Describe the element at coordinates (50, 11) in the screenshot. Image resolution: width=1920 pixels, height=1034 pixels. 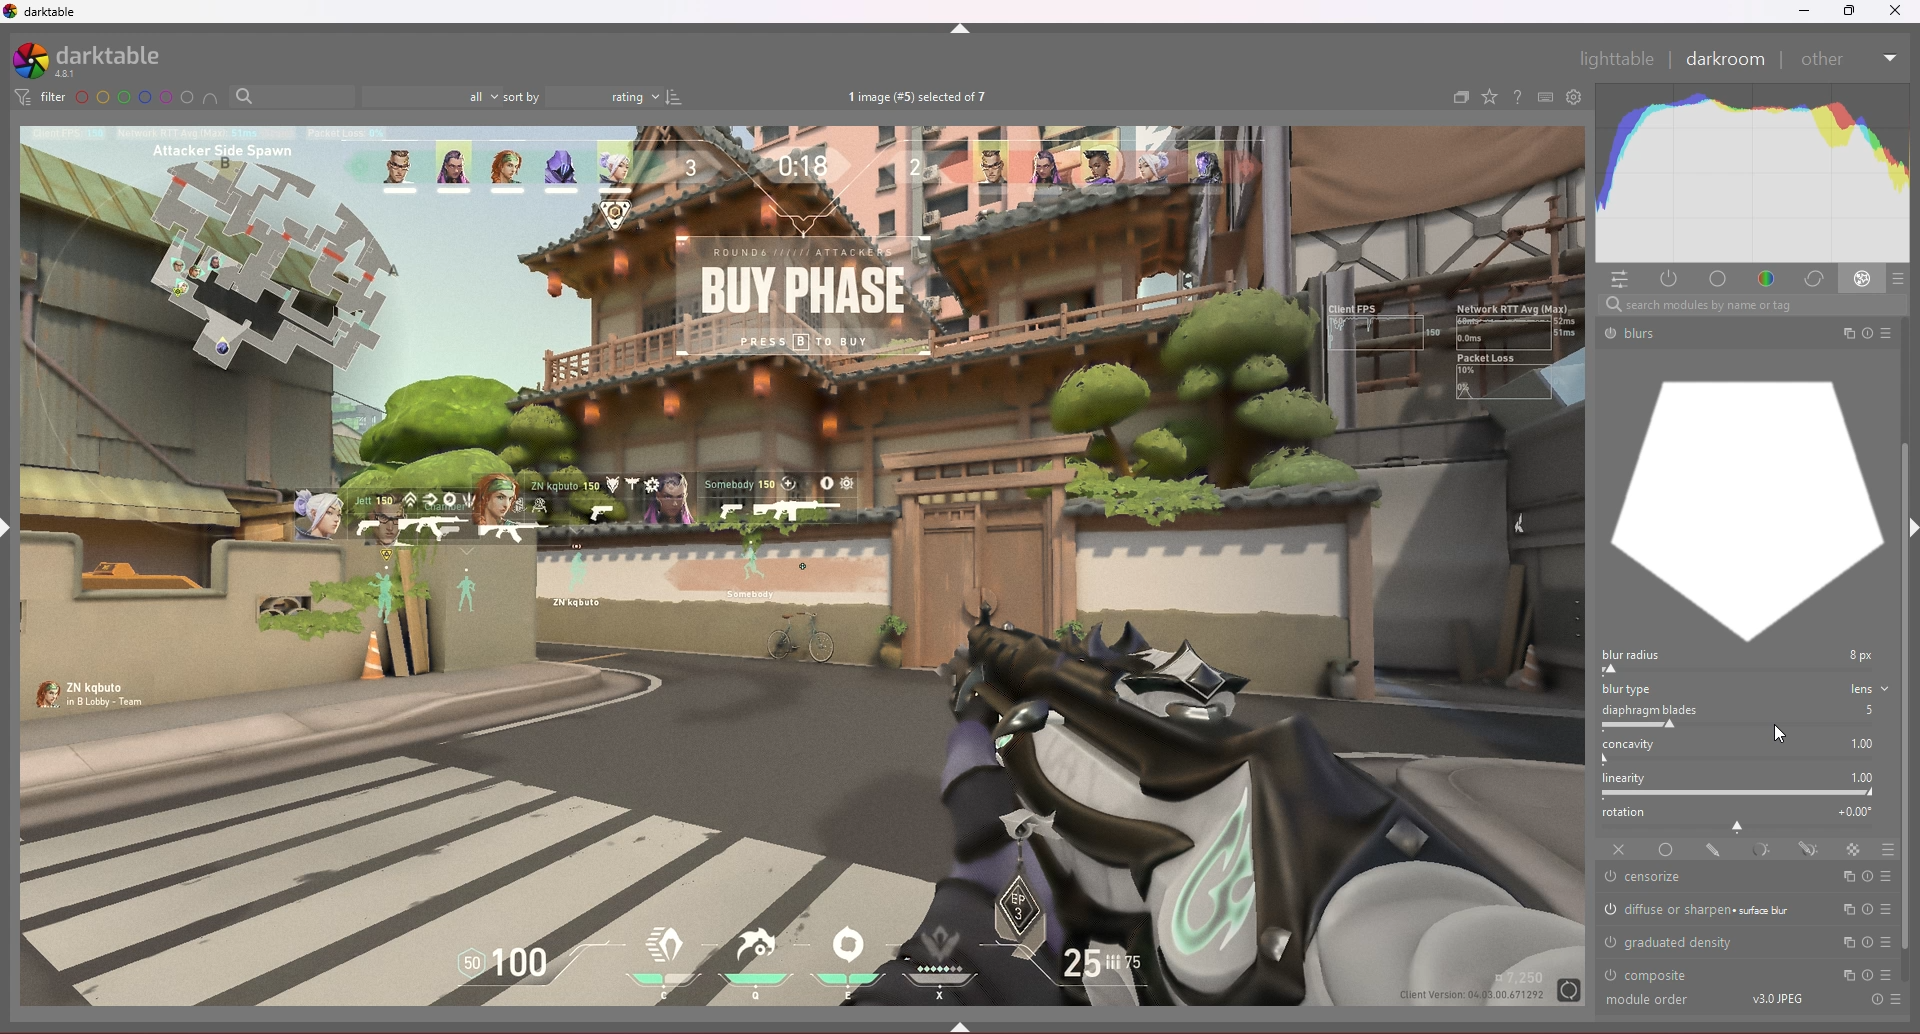
I see `darktable` at that location.